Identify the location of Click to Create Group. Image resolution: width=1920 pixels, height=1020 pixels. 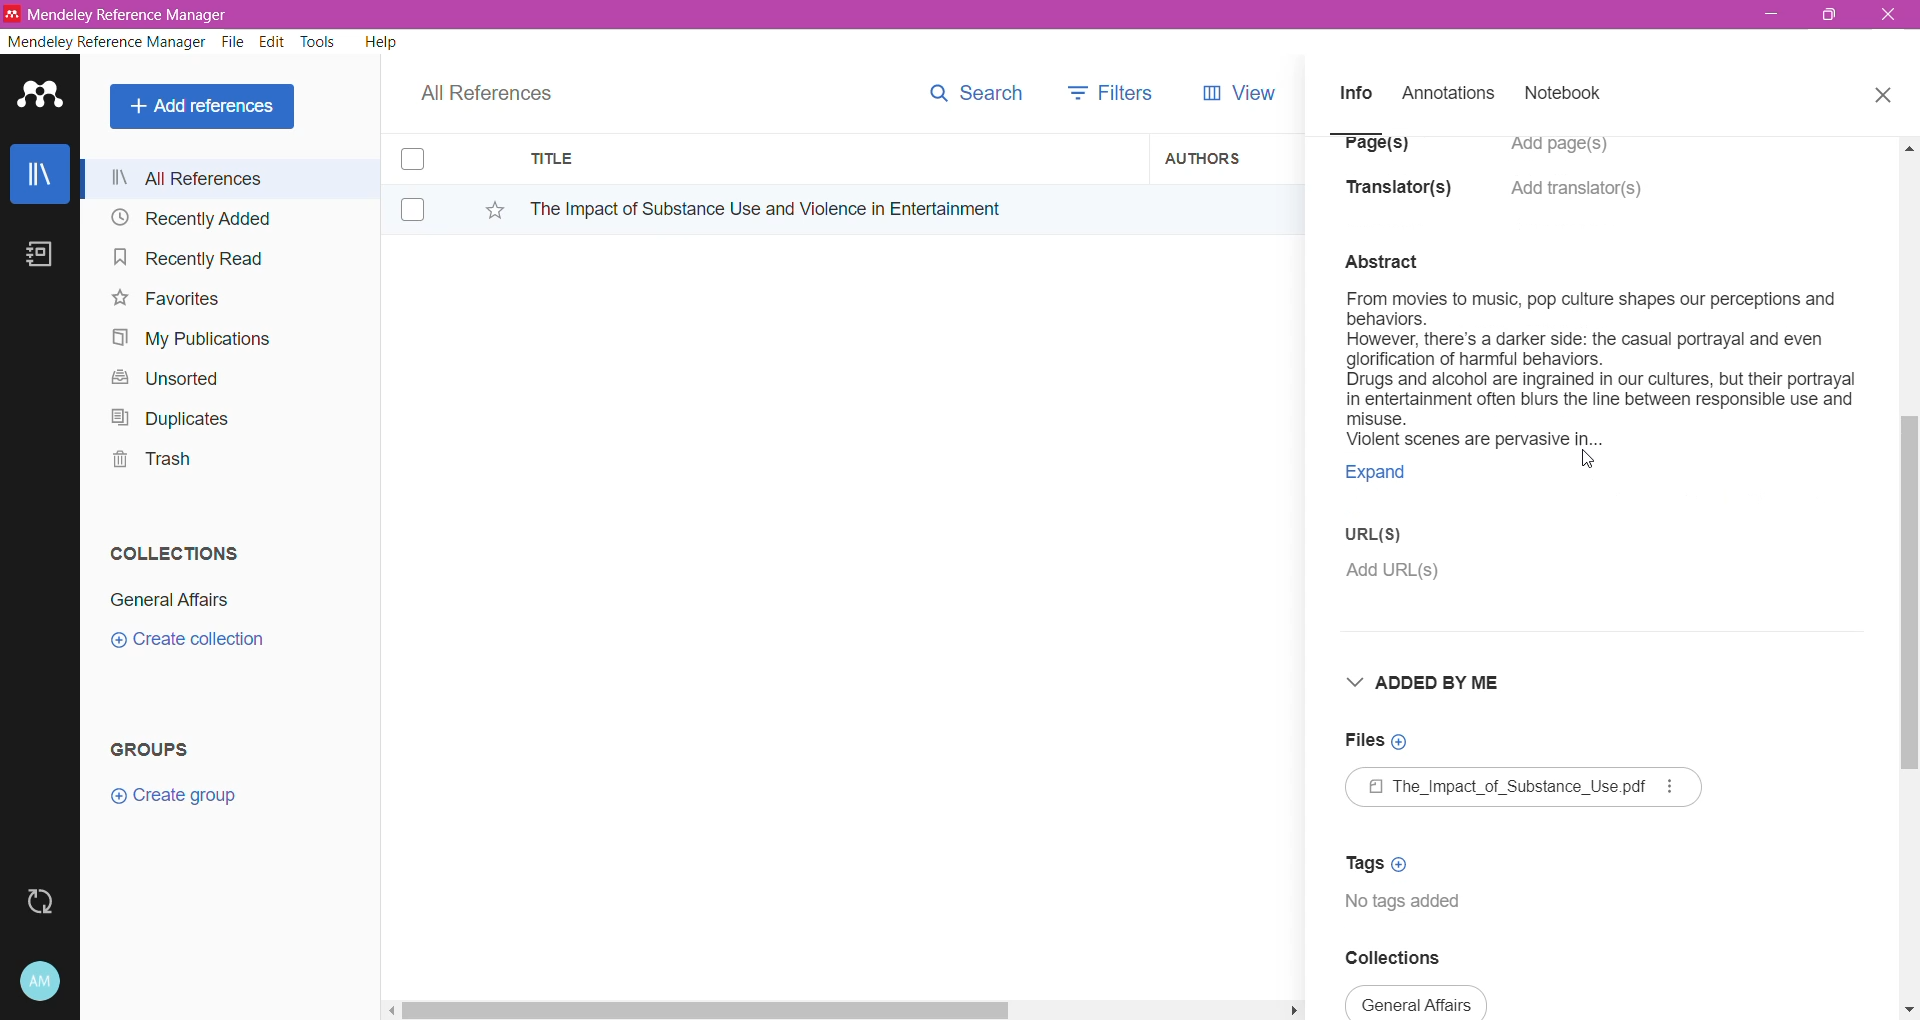
(178, 803).